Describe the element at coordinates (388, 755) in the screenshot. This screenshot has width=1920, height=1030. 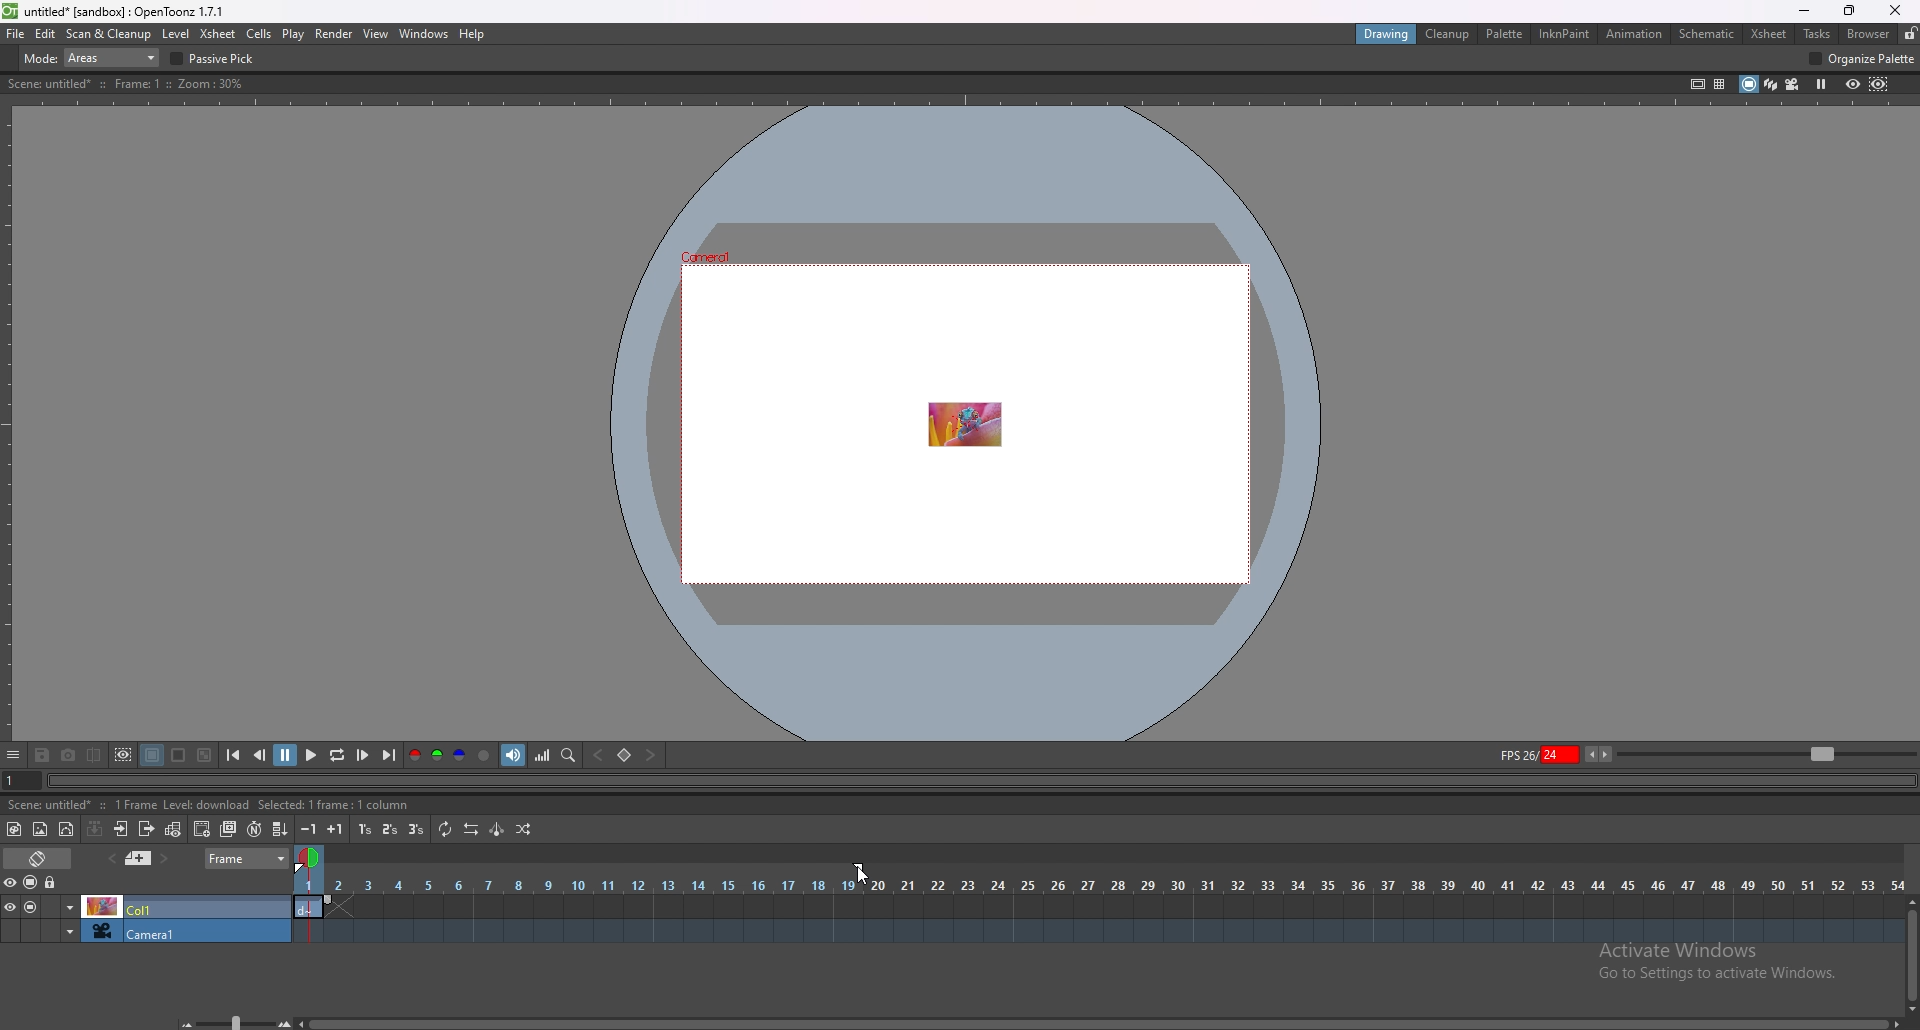
I see `last frame` at that location.